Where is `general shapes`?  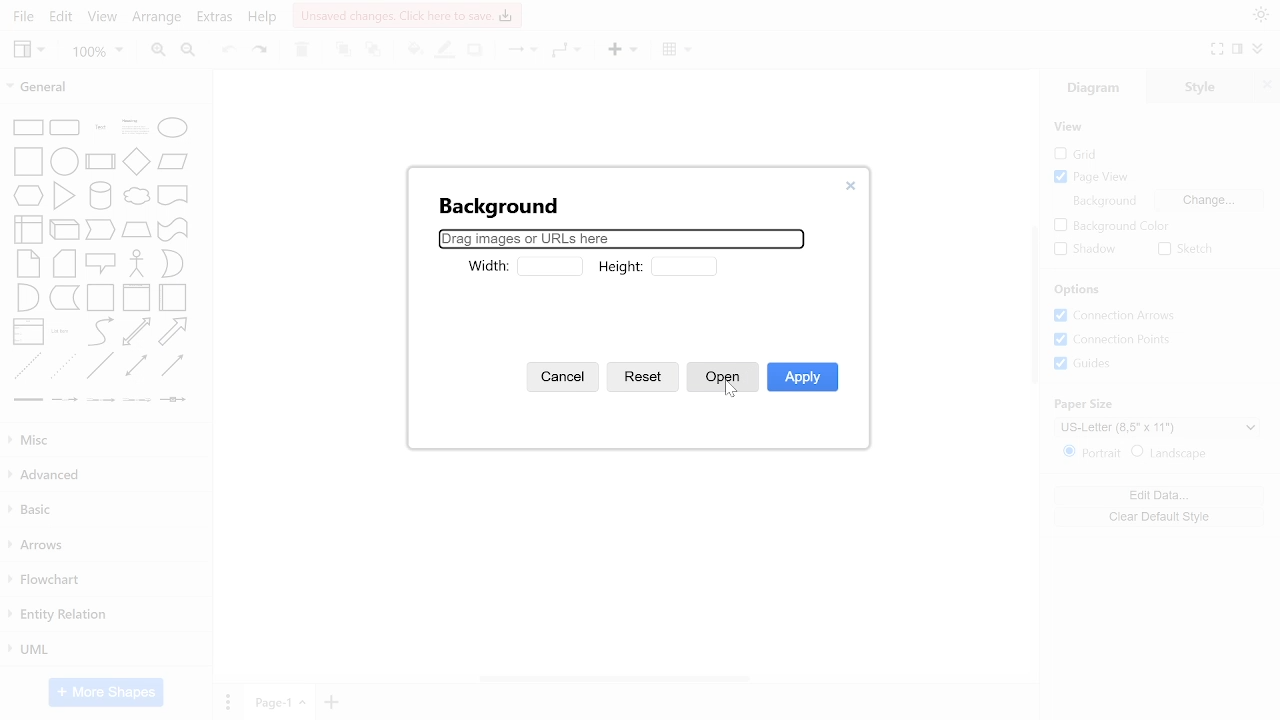 general shapes is located at coordinates (101, 296).